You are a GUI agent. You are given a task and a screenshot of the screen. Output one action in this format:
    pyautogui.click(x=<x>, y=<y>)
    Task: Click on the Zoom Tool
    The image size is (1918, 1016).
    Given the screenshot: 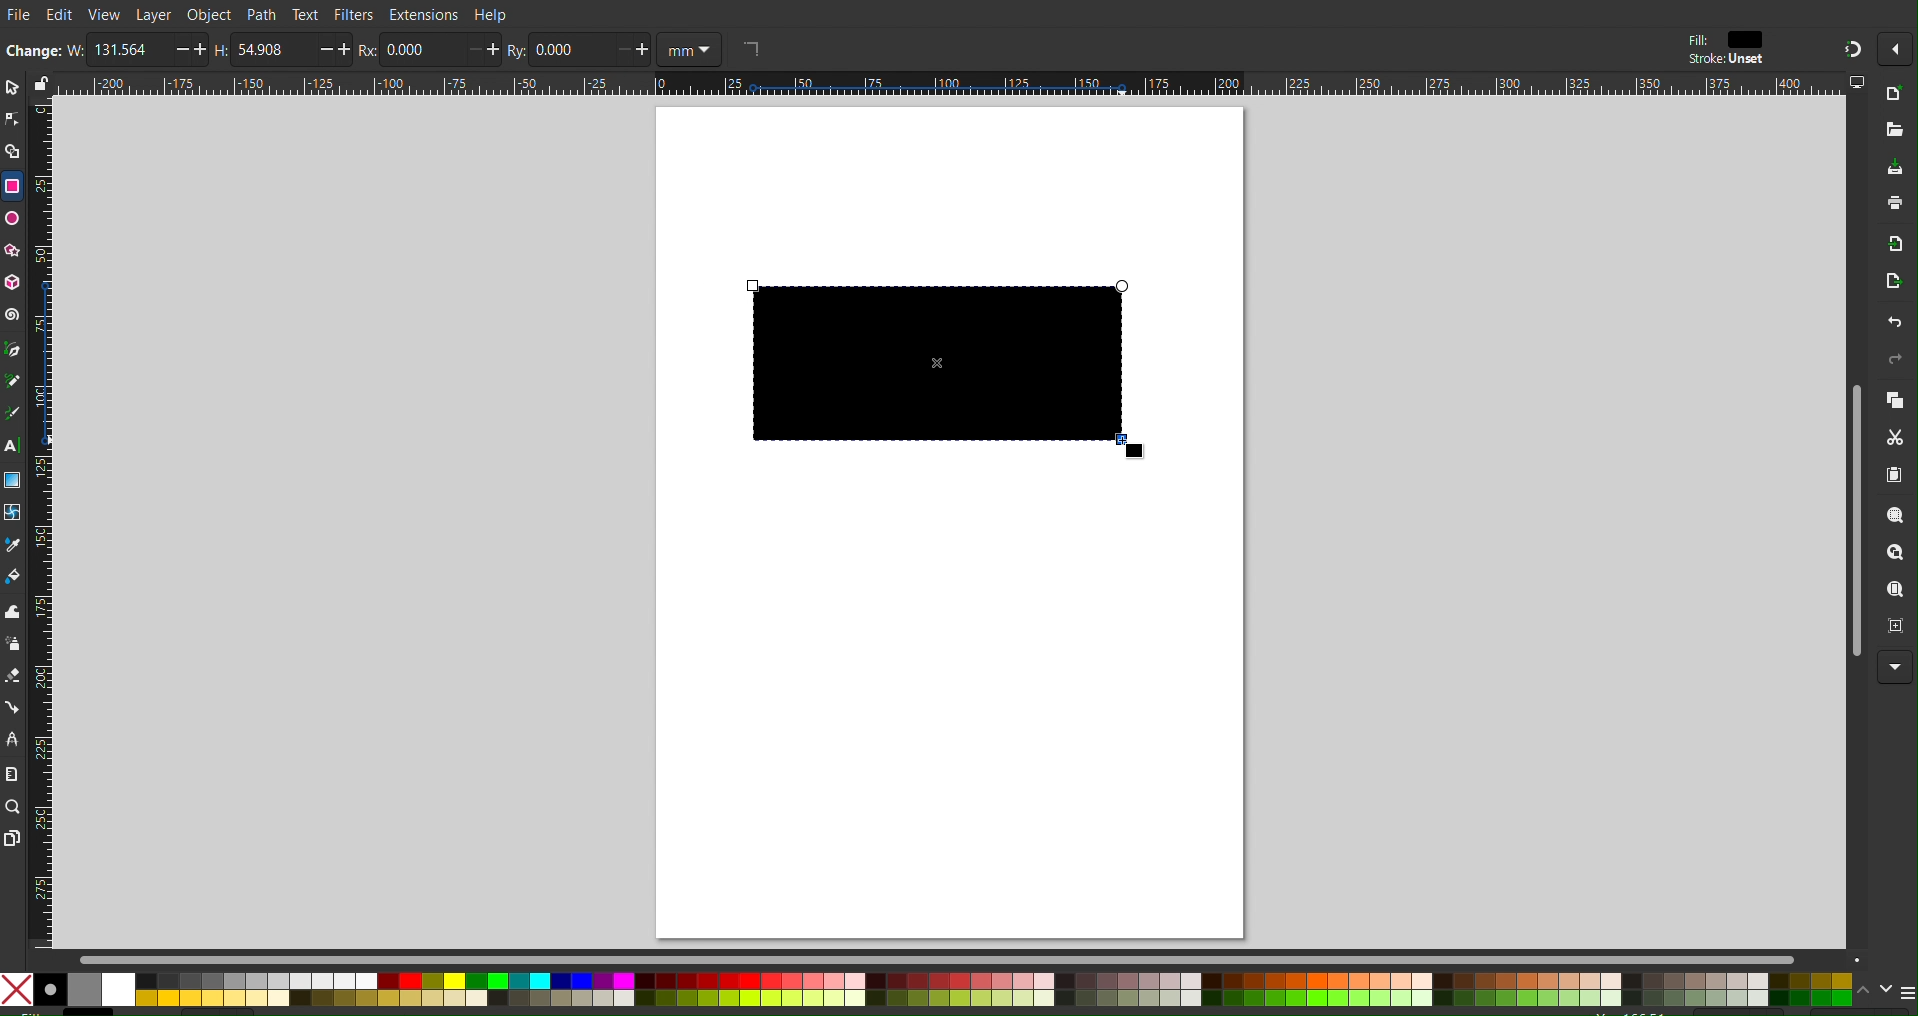 What is the action you would take?
    pyautogui.click(x=12, y=806)
    